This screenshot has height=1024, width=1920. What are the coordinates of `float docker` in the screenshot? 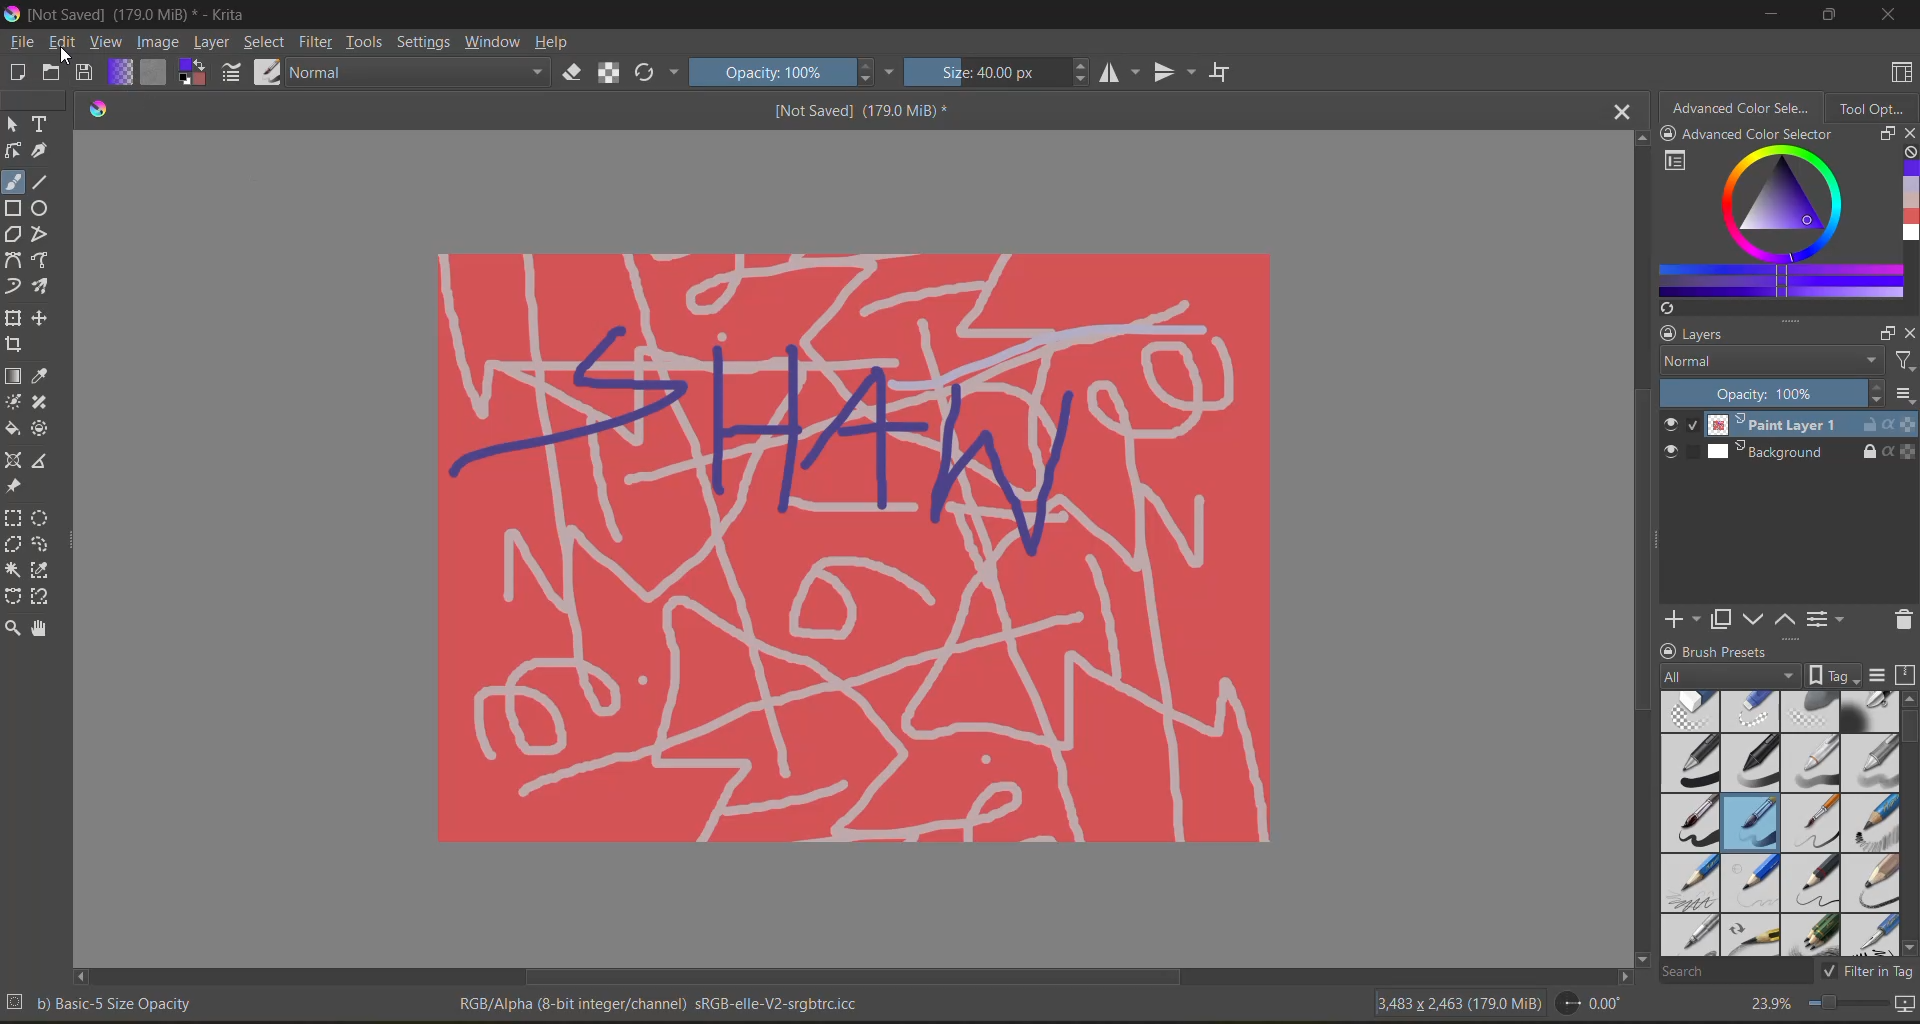 It's located at (1884, 134).